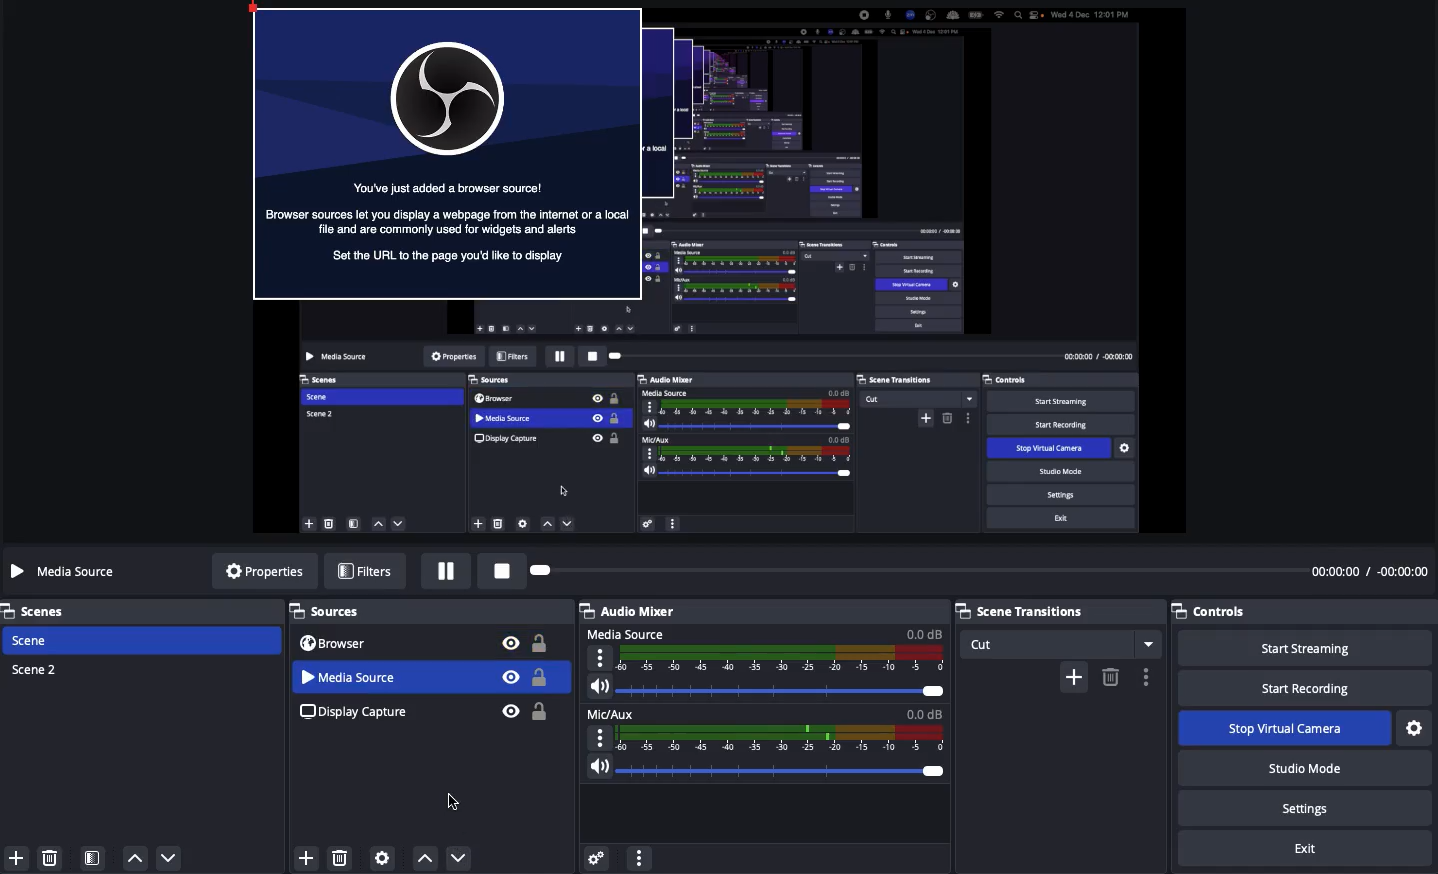 This screenshot has height=874, width=1438. Describe the element at coordinates (1220, 612) in the screenshot. I see `Controls` at that location.